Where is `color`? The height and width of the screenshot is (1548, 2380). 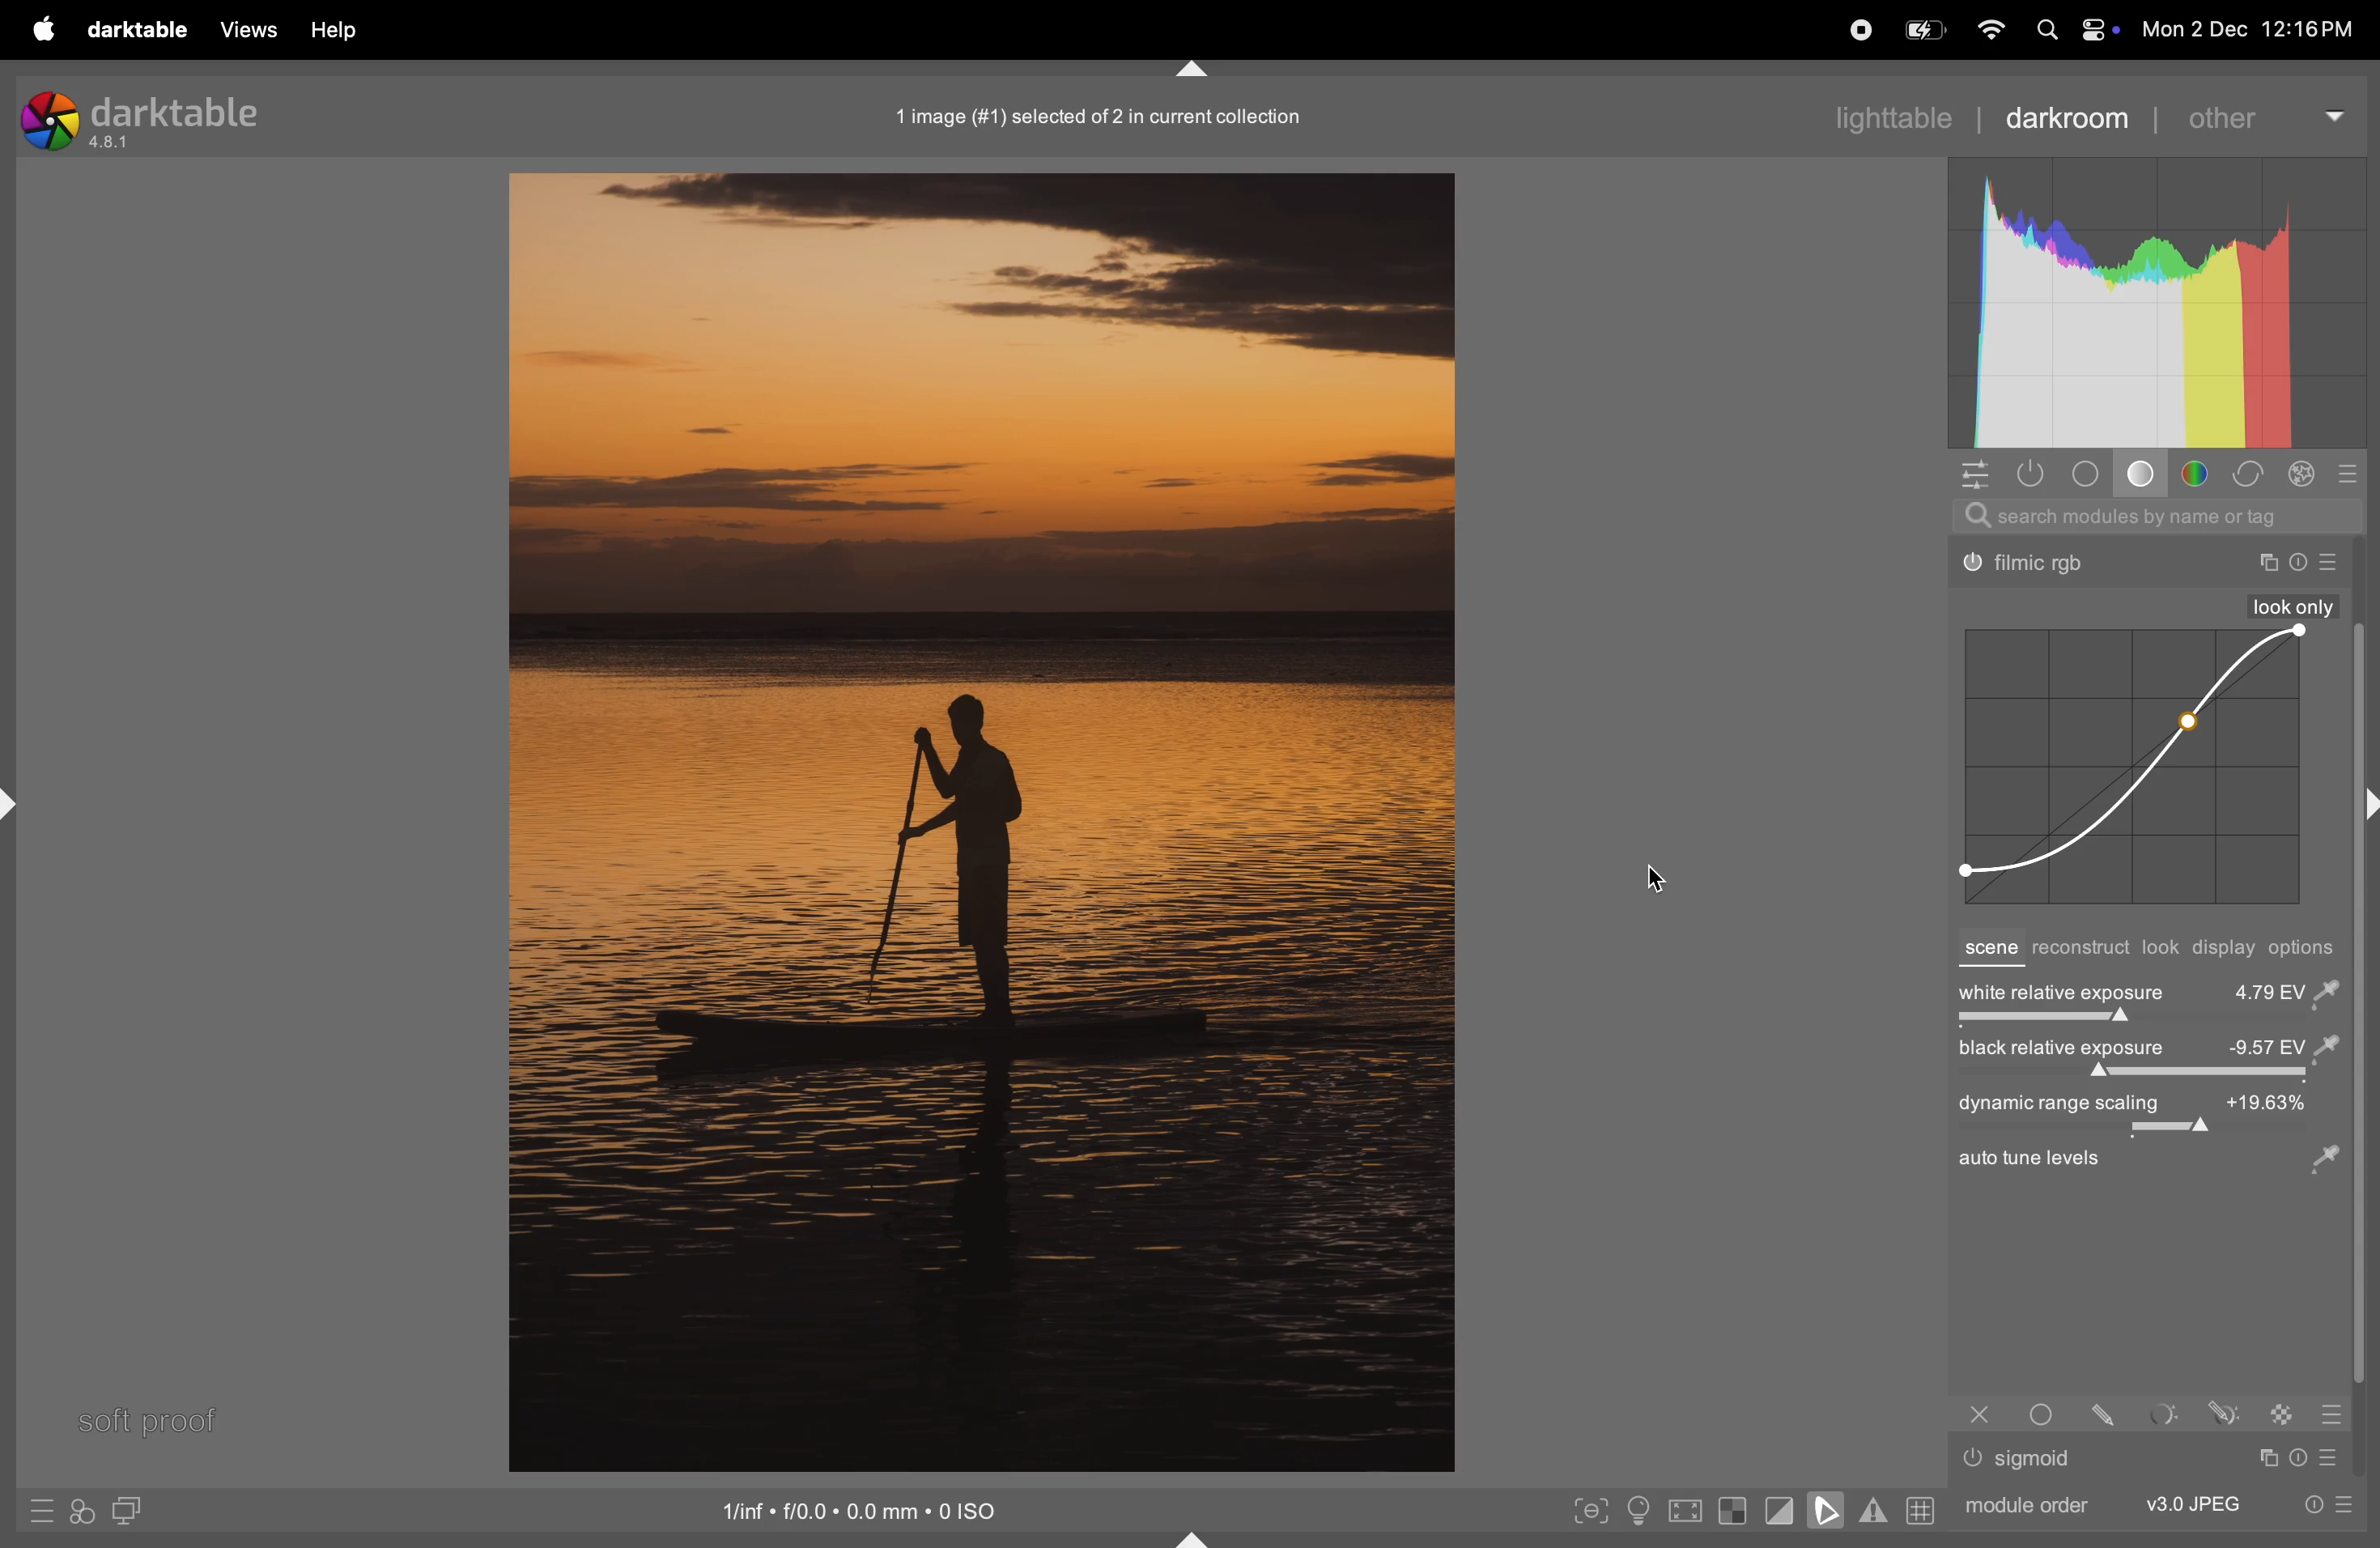 color is located at coordinates (2201, 474).